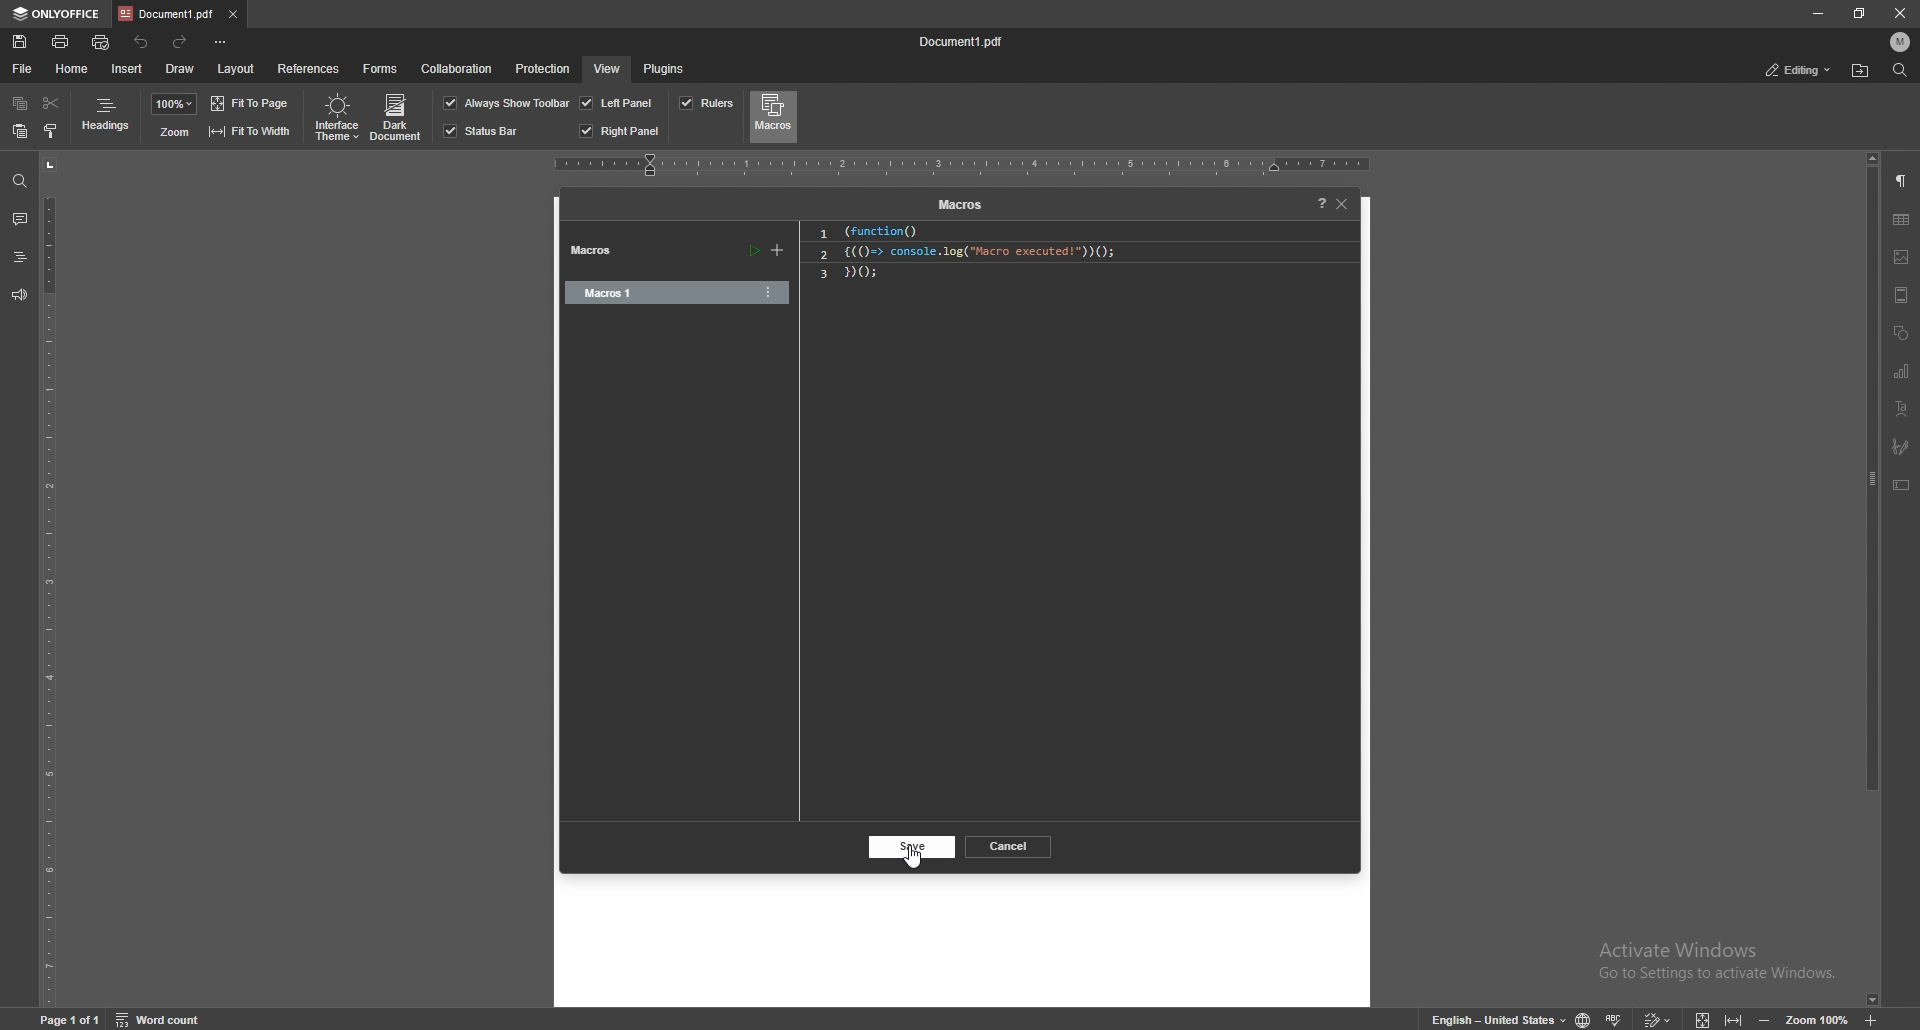 The image size is (1920, 1030). I want to click on comment, so click(19, 219).